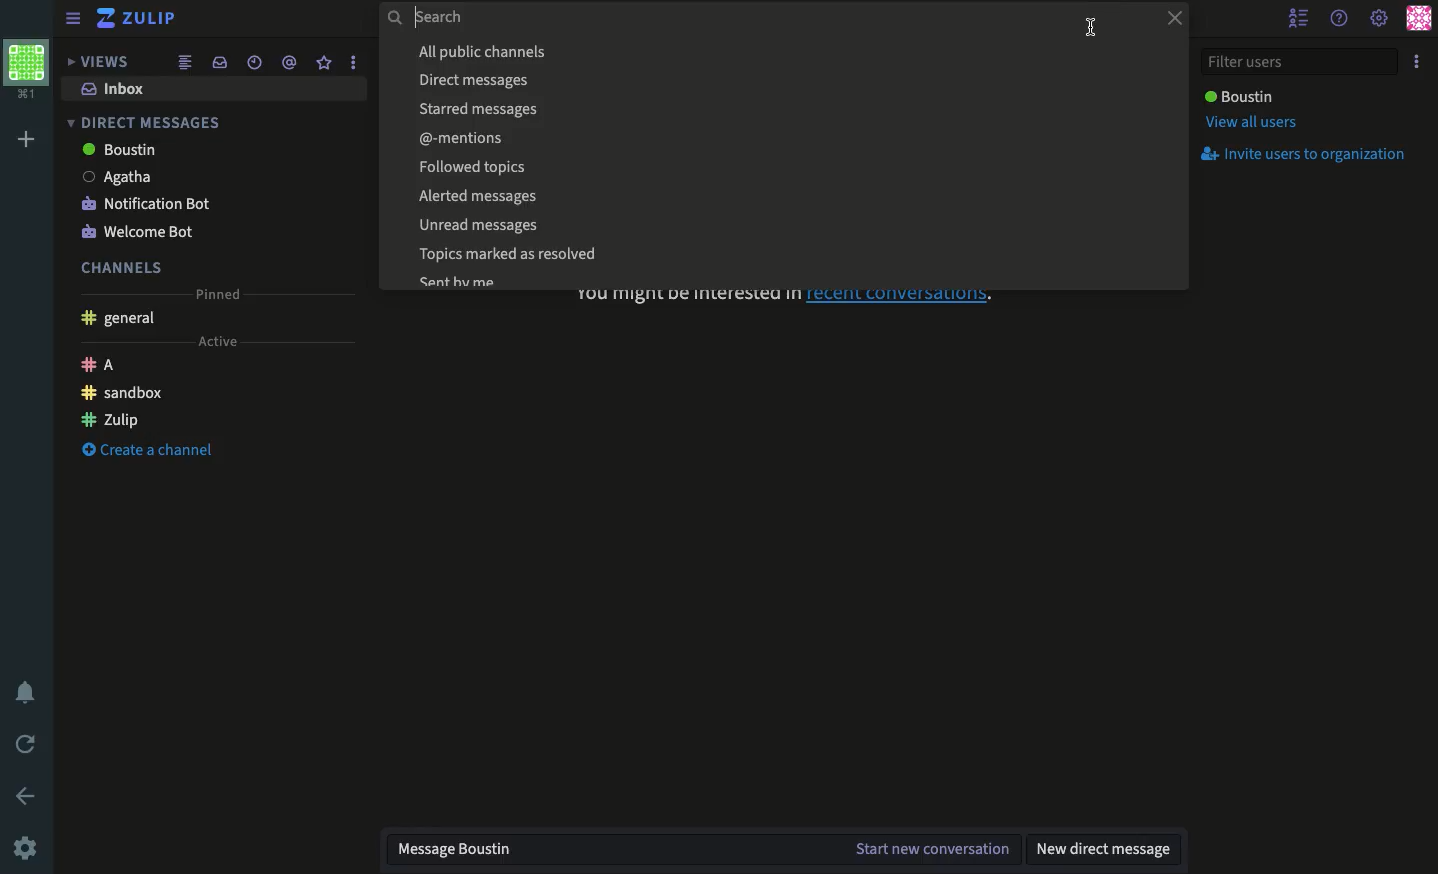 This screenshot has height=874, width=1438. Describe the element at coordinates (98, 365) in the screenshot. I see `A` at that location.